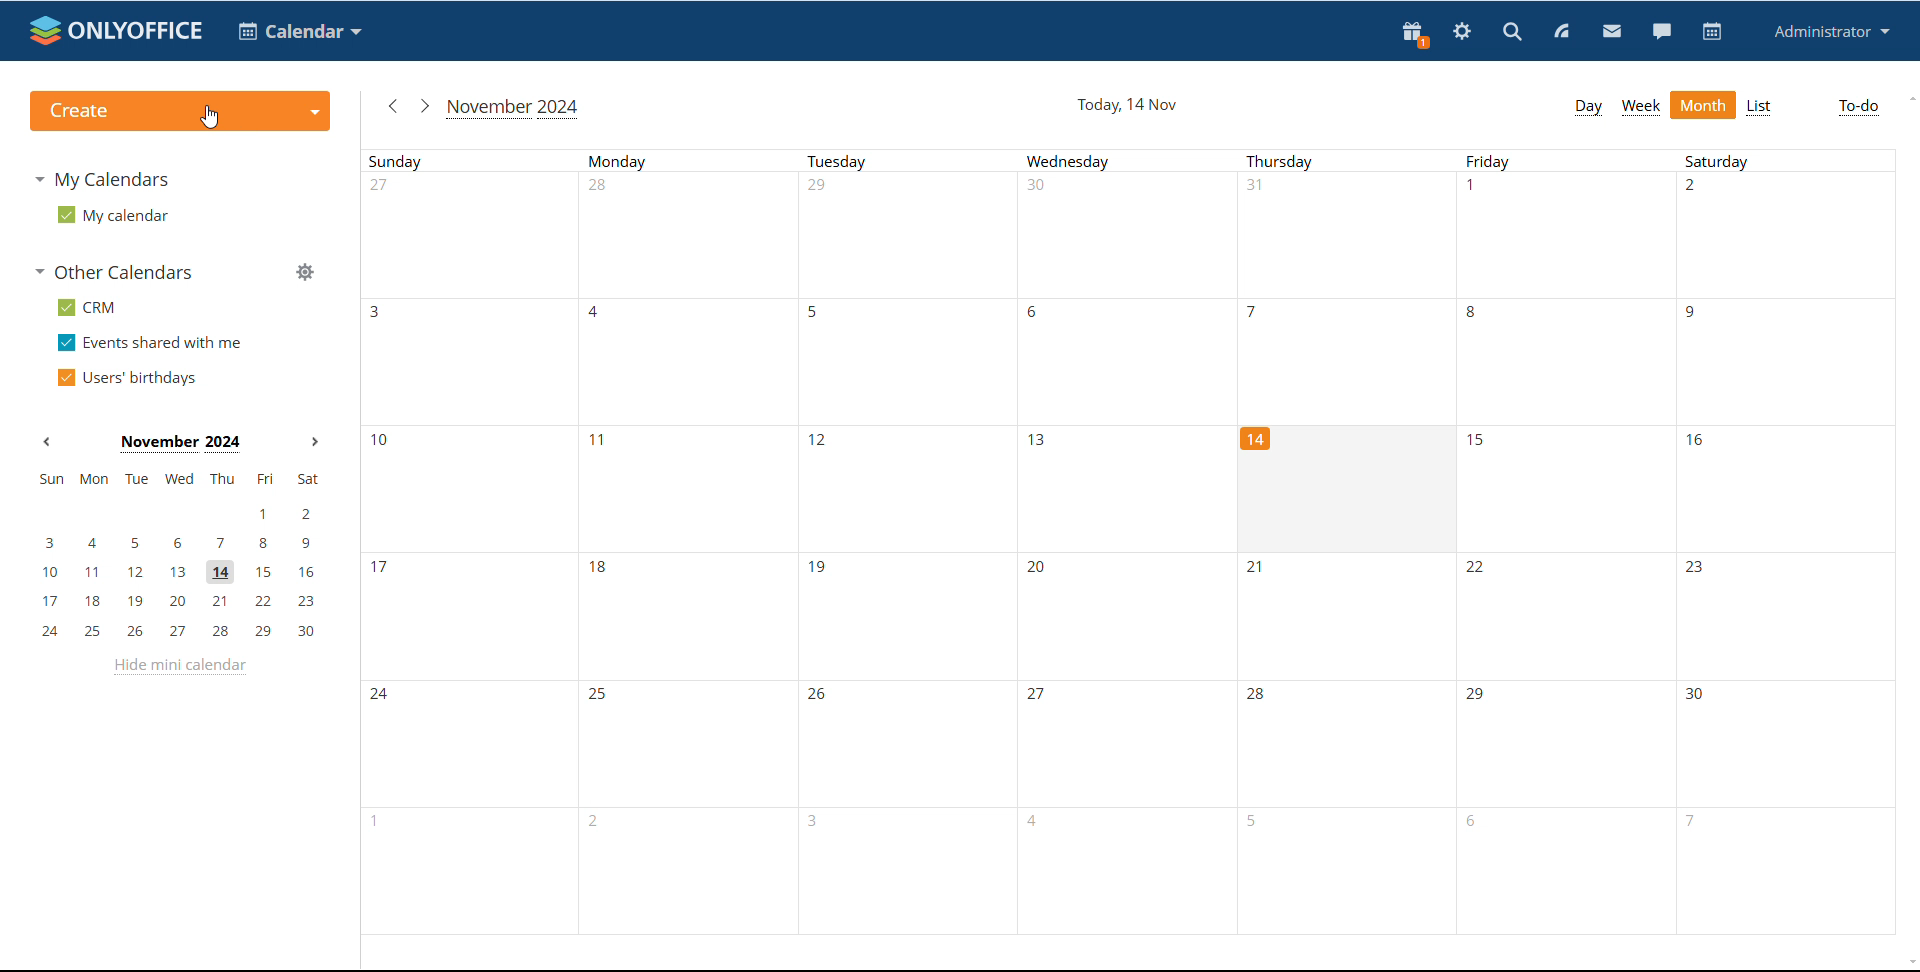 The height and width of the screenshot is (972, 1920). Describe the element at coordinates (1128, 105) in the screenshot. I see `current date` at that location.